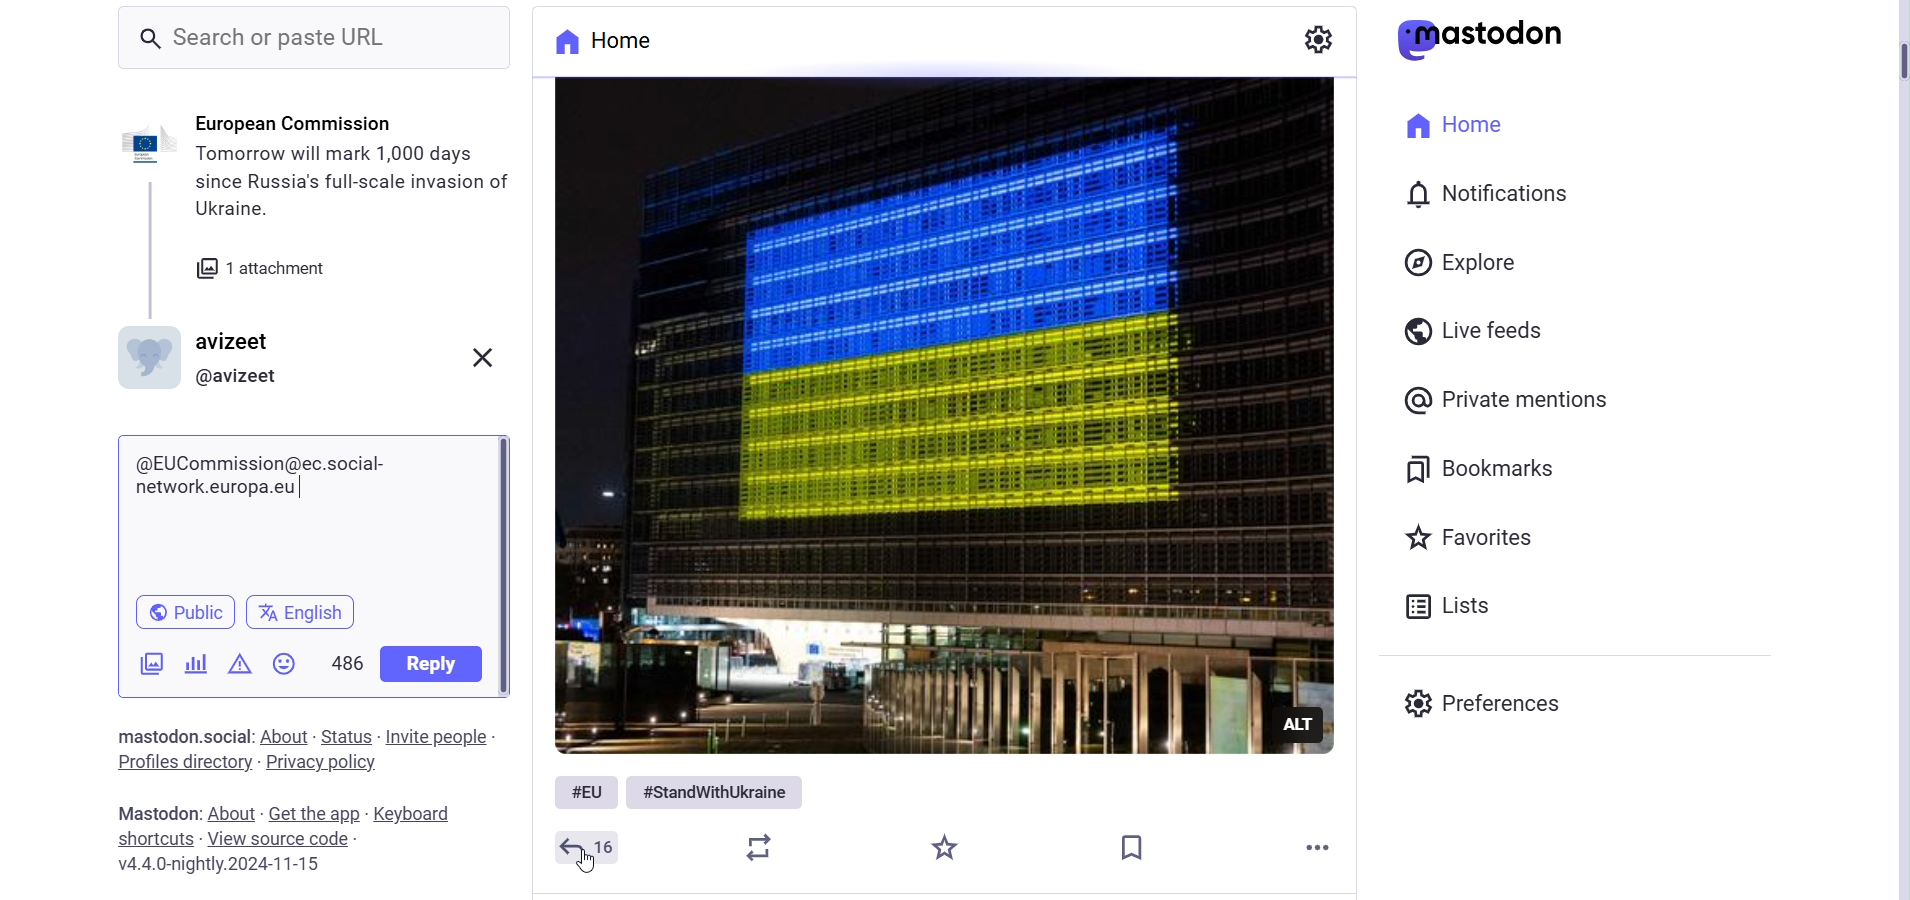  I want to click on Starred, so click(946, 850).